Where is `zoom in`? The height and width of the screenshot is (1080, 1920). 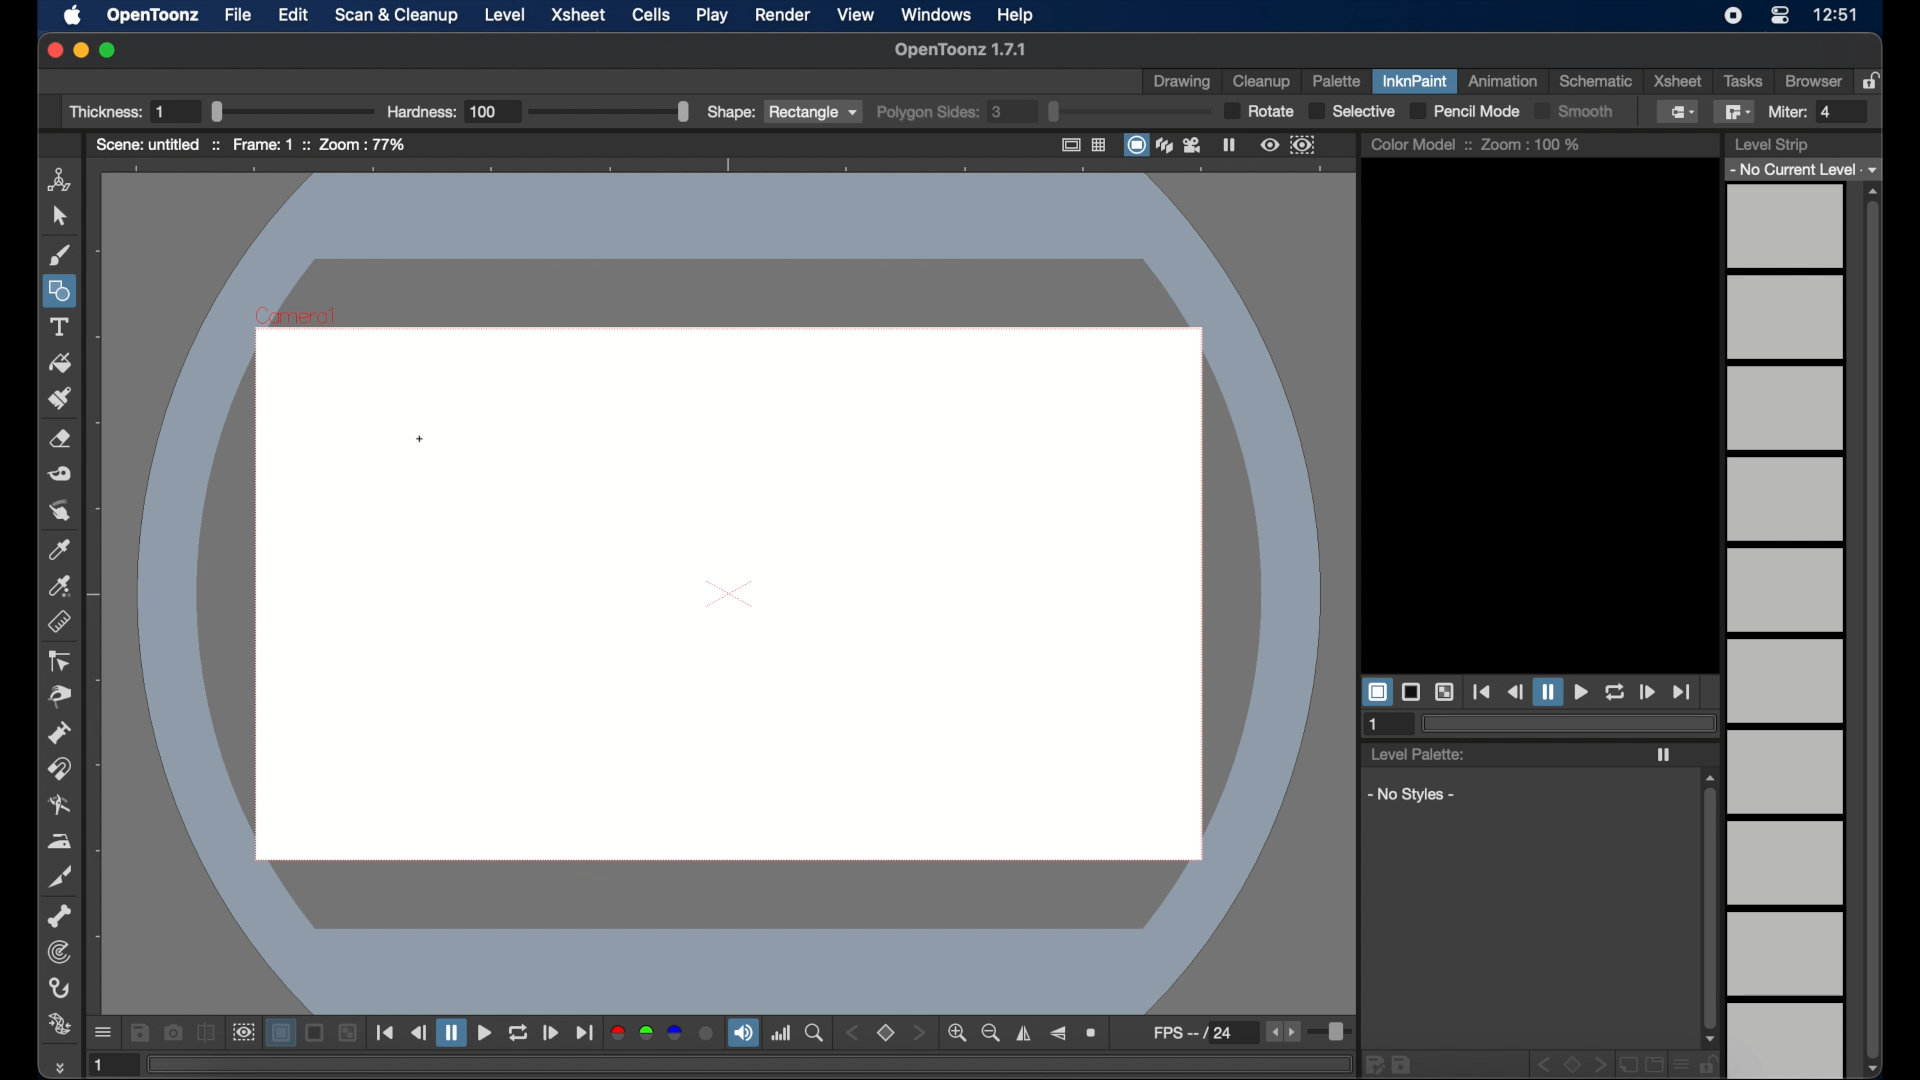
zoom in is located at coordinates (956, 1033).